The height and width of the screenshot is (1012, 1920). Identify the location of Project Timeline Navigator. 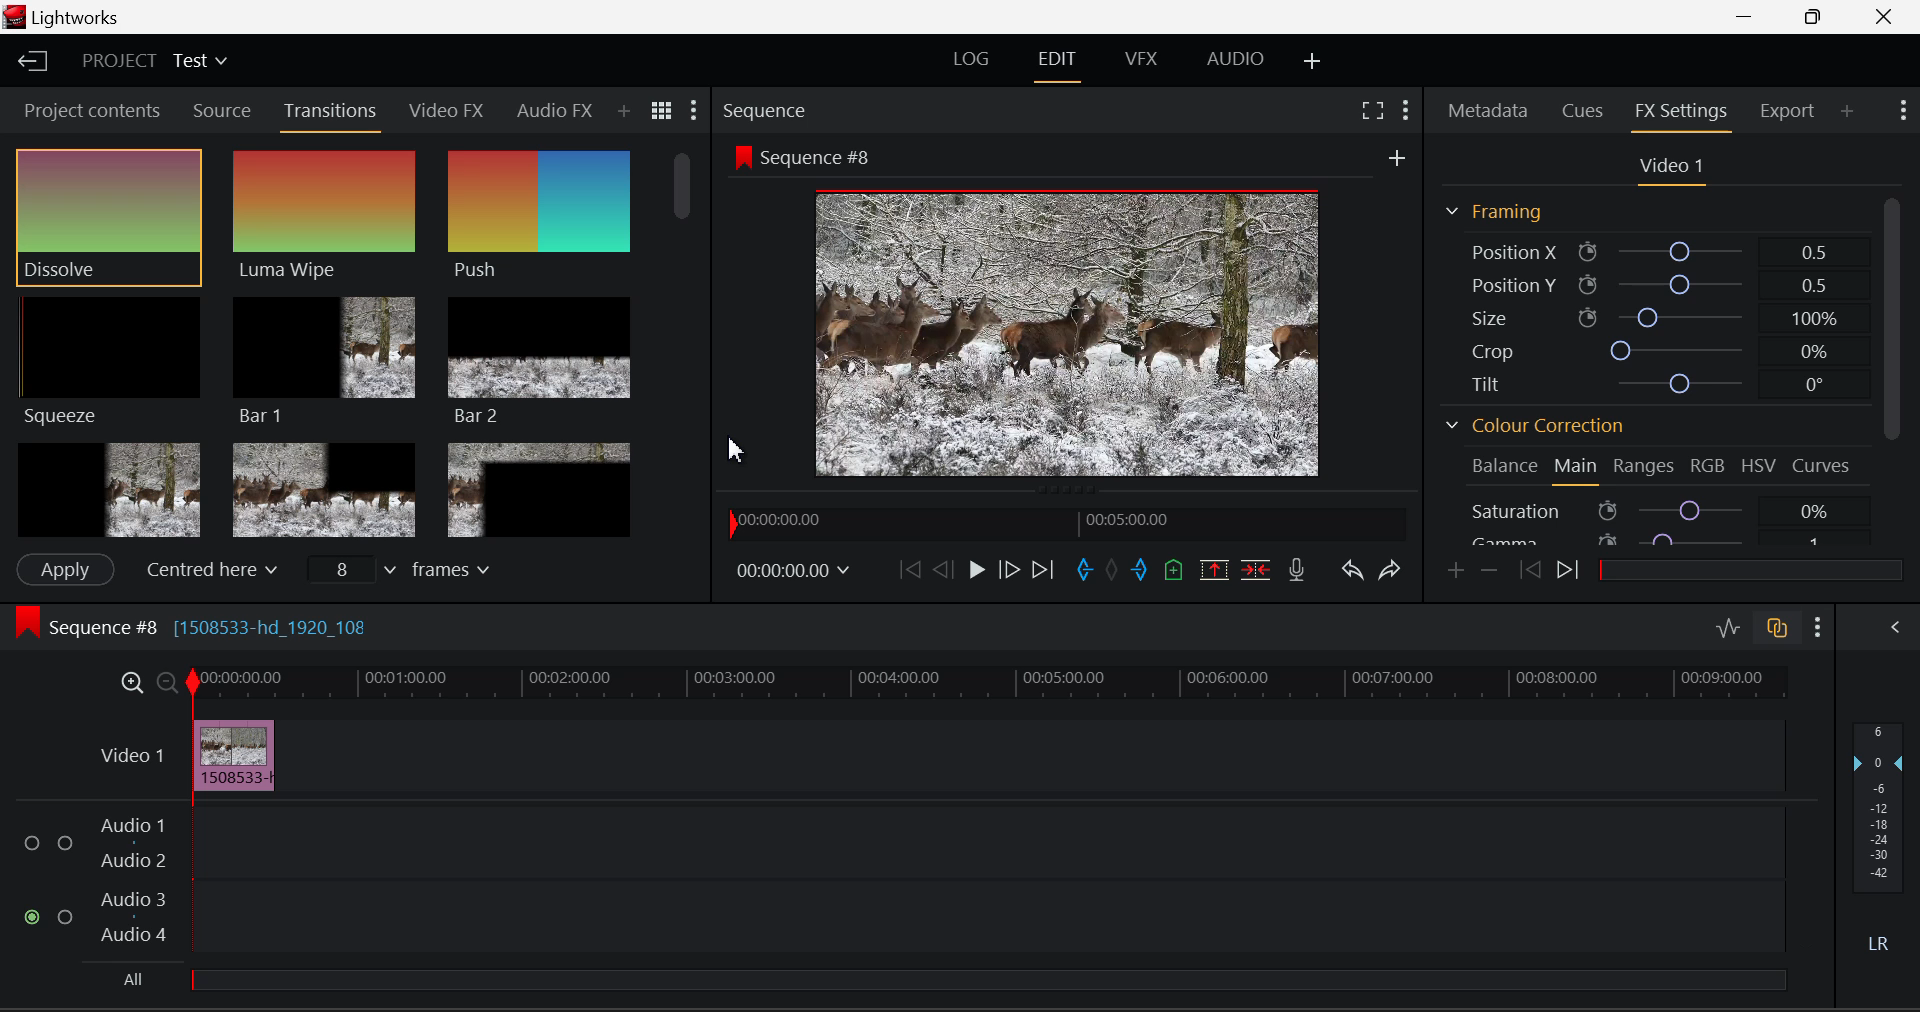
(1064, 526).